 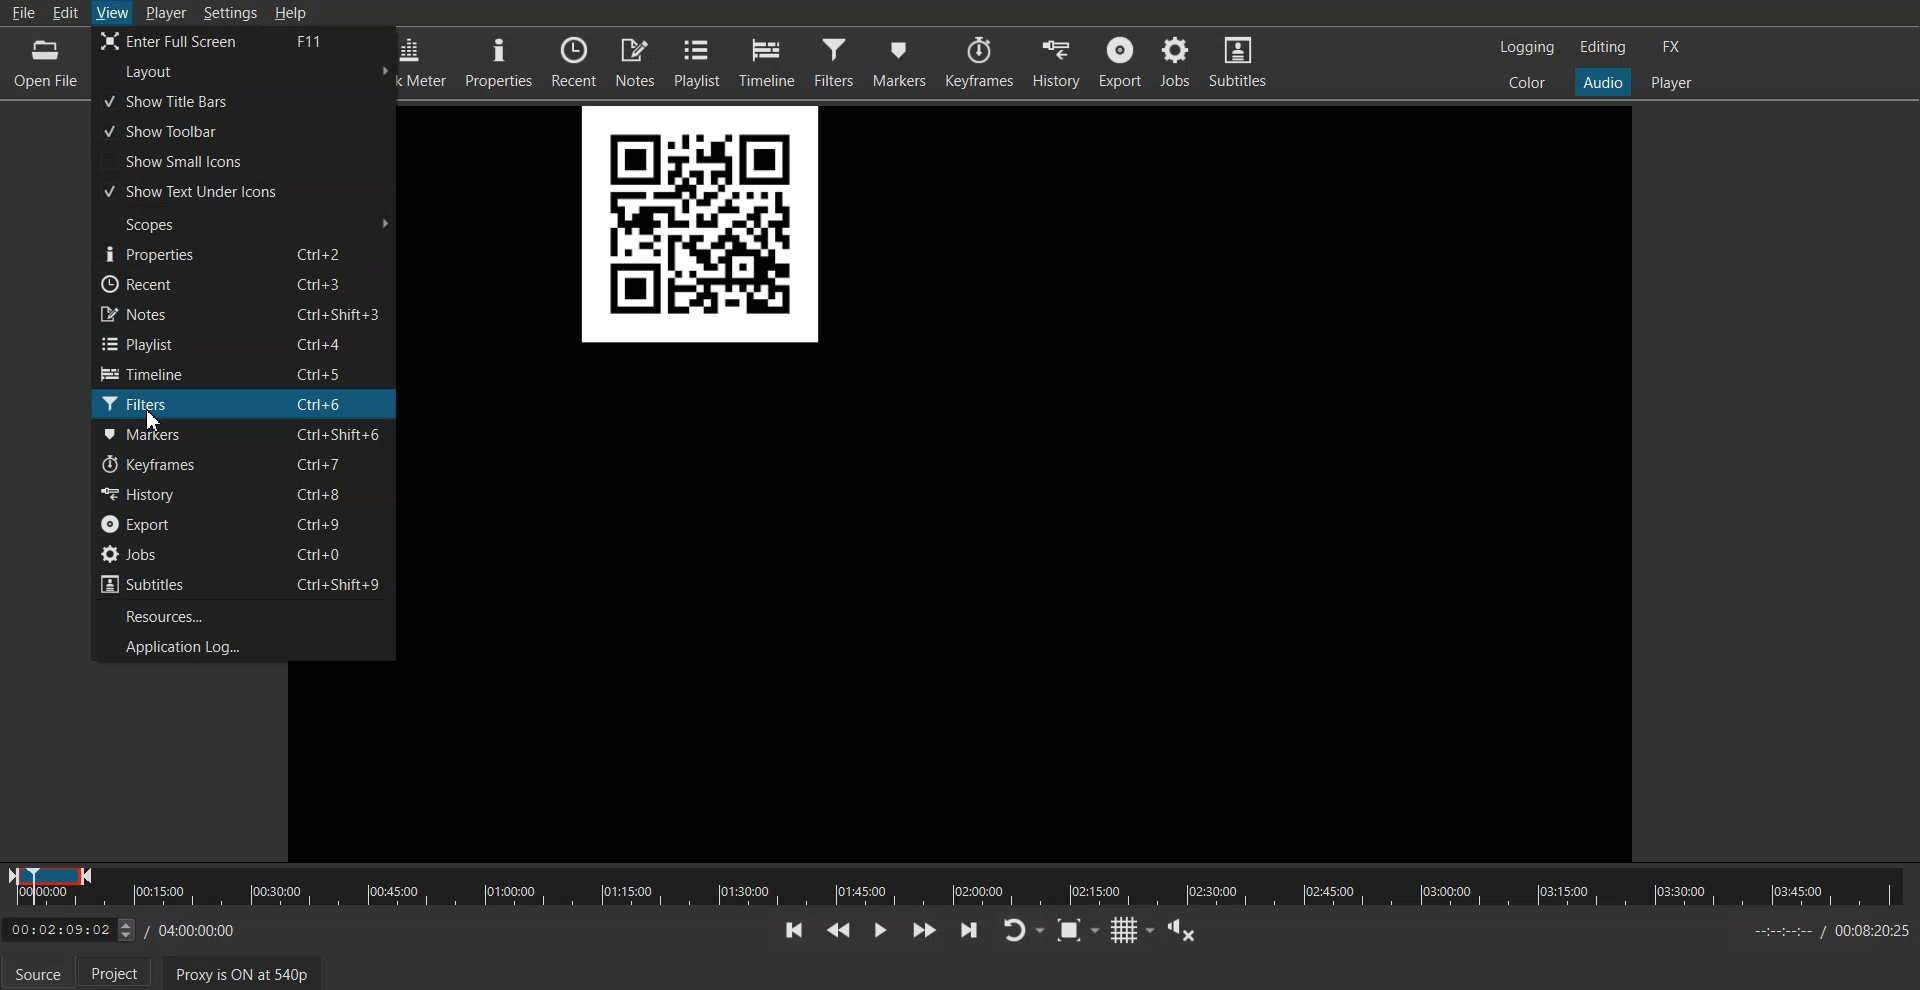 I want to click on Project, so click(x=114, y=972).